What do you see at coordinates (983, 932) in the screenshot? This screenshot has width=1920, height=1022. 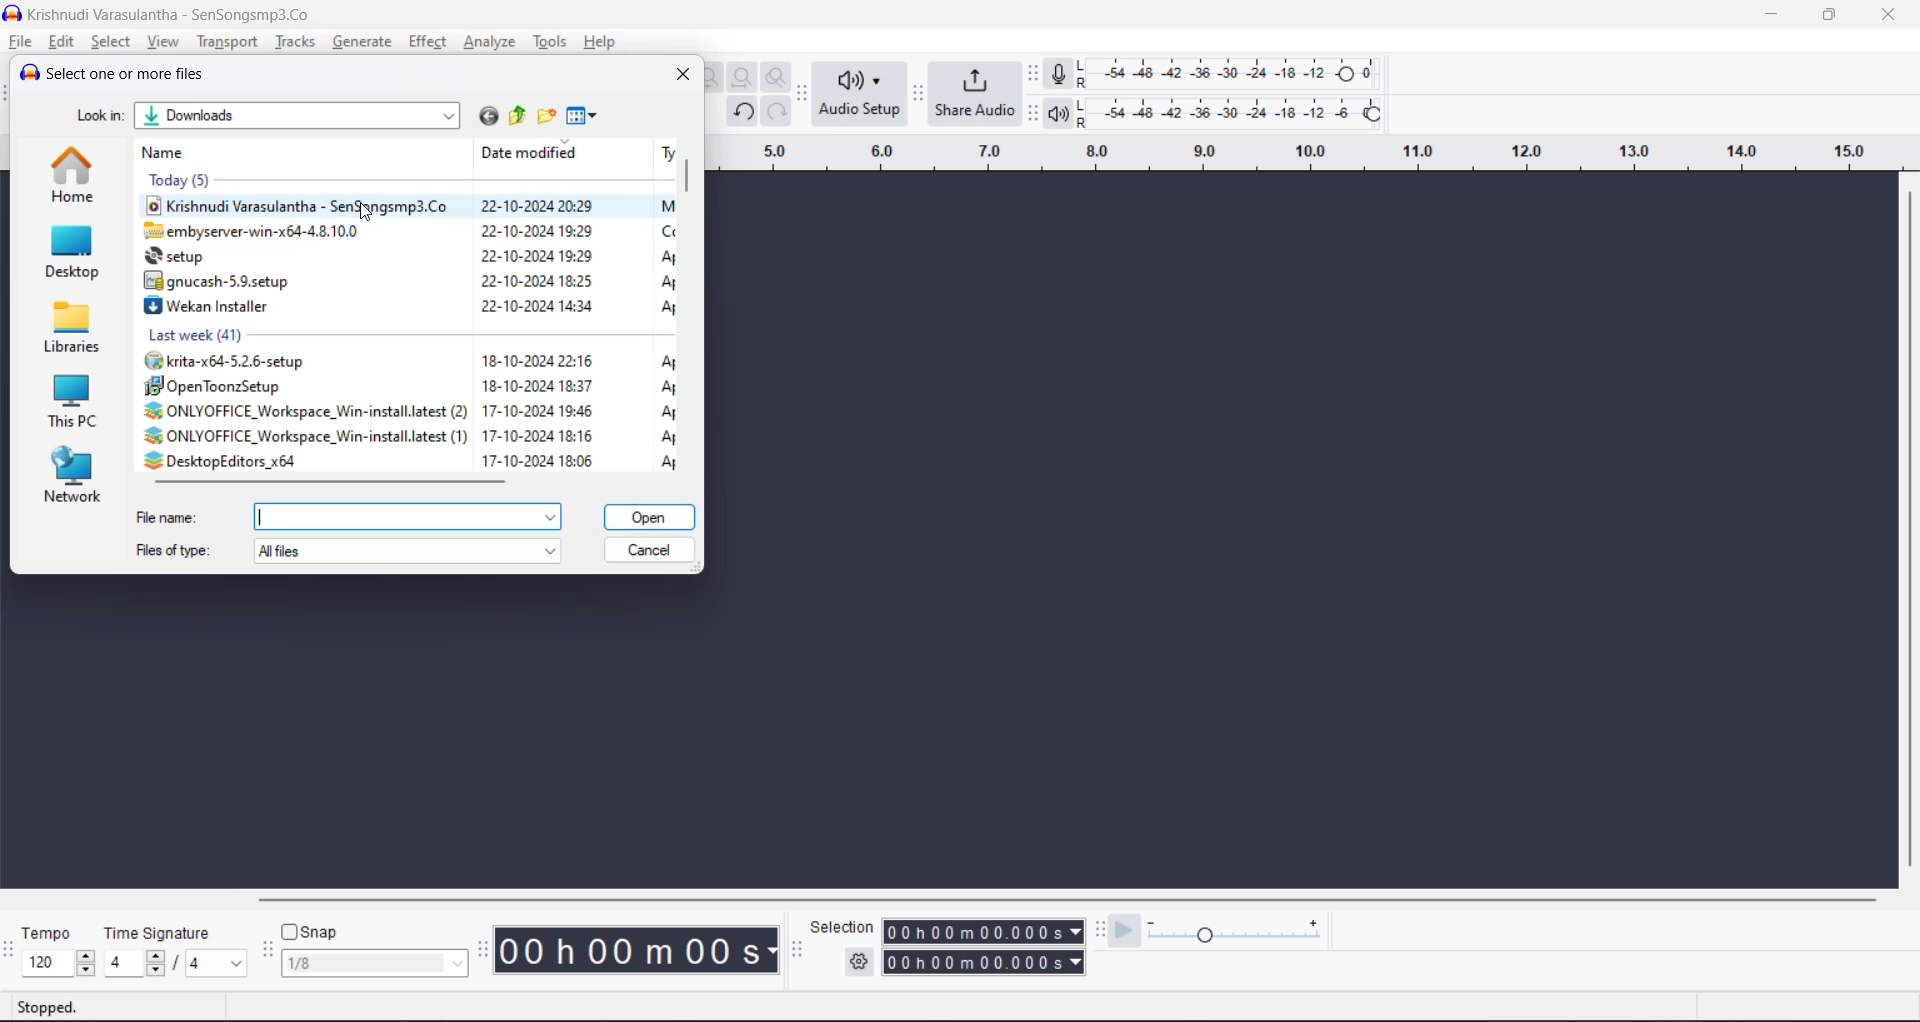 I see `00 h 00m 00.000s` at bounding box center [983, 932].